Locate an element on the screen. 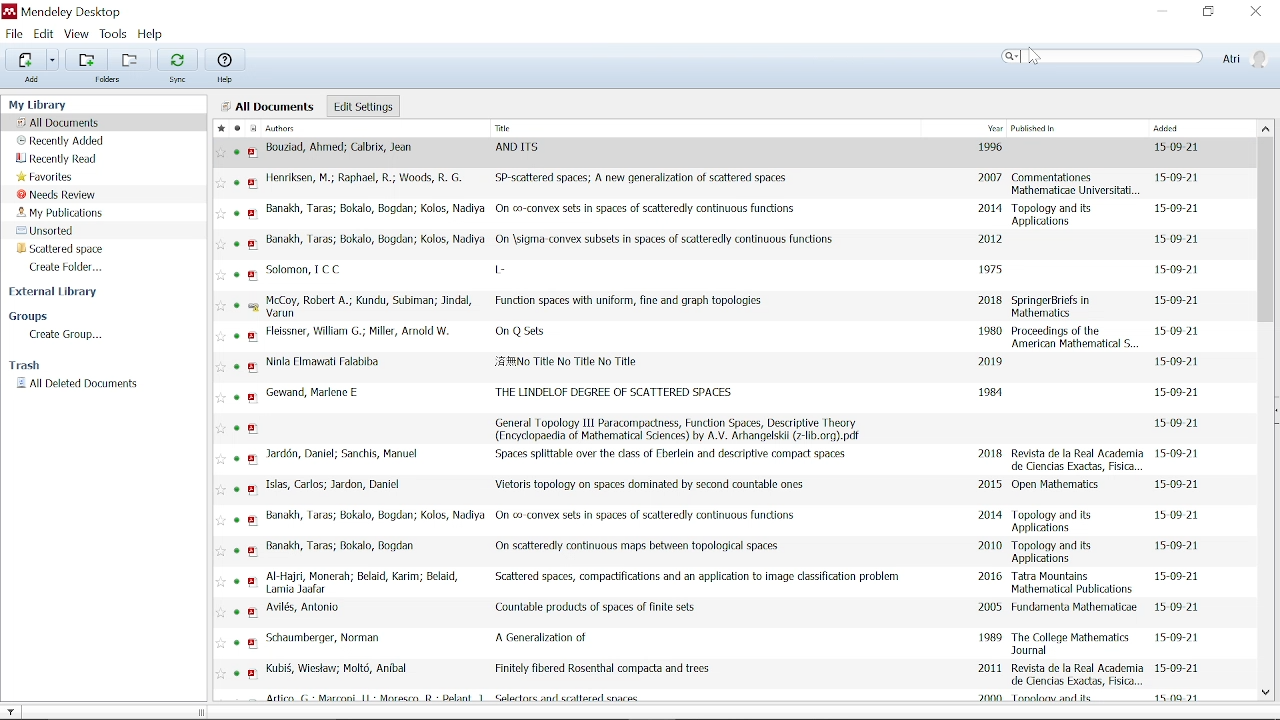  Add to favorite is located at coordinates (221, 336).